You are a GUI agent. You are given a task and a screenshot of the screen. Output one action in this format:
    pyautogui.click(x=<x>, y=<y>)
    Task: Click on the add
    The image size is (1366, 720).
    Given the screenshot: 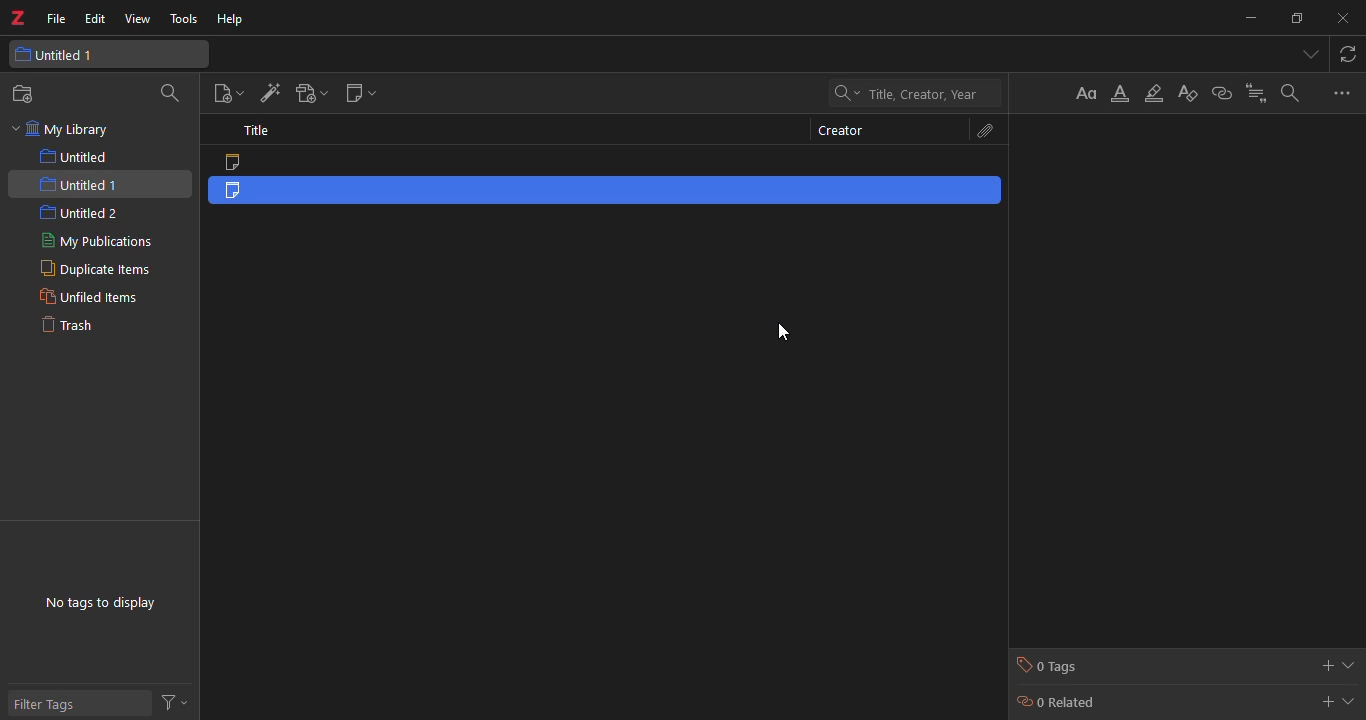 What is the action you would take?
    pyautogui.click(x=1323, y=665)
    